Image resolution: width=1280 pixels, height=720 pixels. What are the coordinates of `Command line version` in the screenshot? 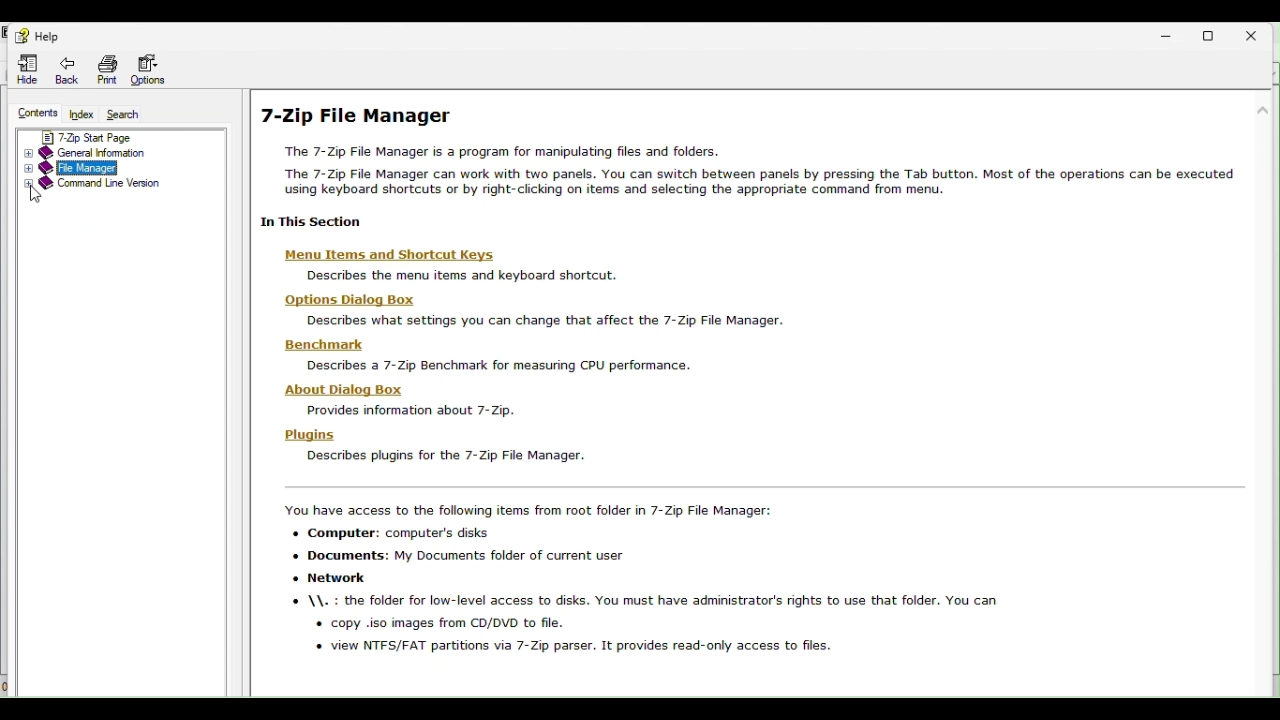 It's located at (115, 188).